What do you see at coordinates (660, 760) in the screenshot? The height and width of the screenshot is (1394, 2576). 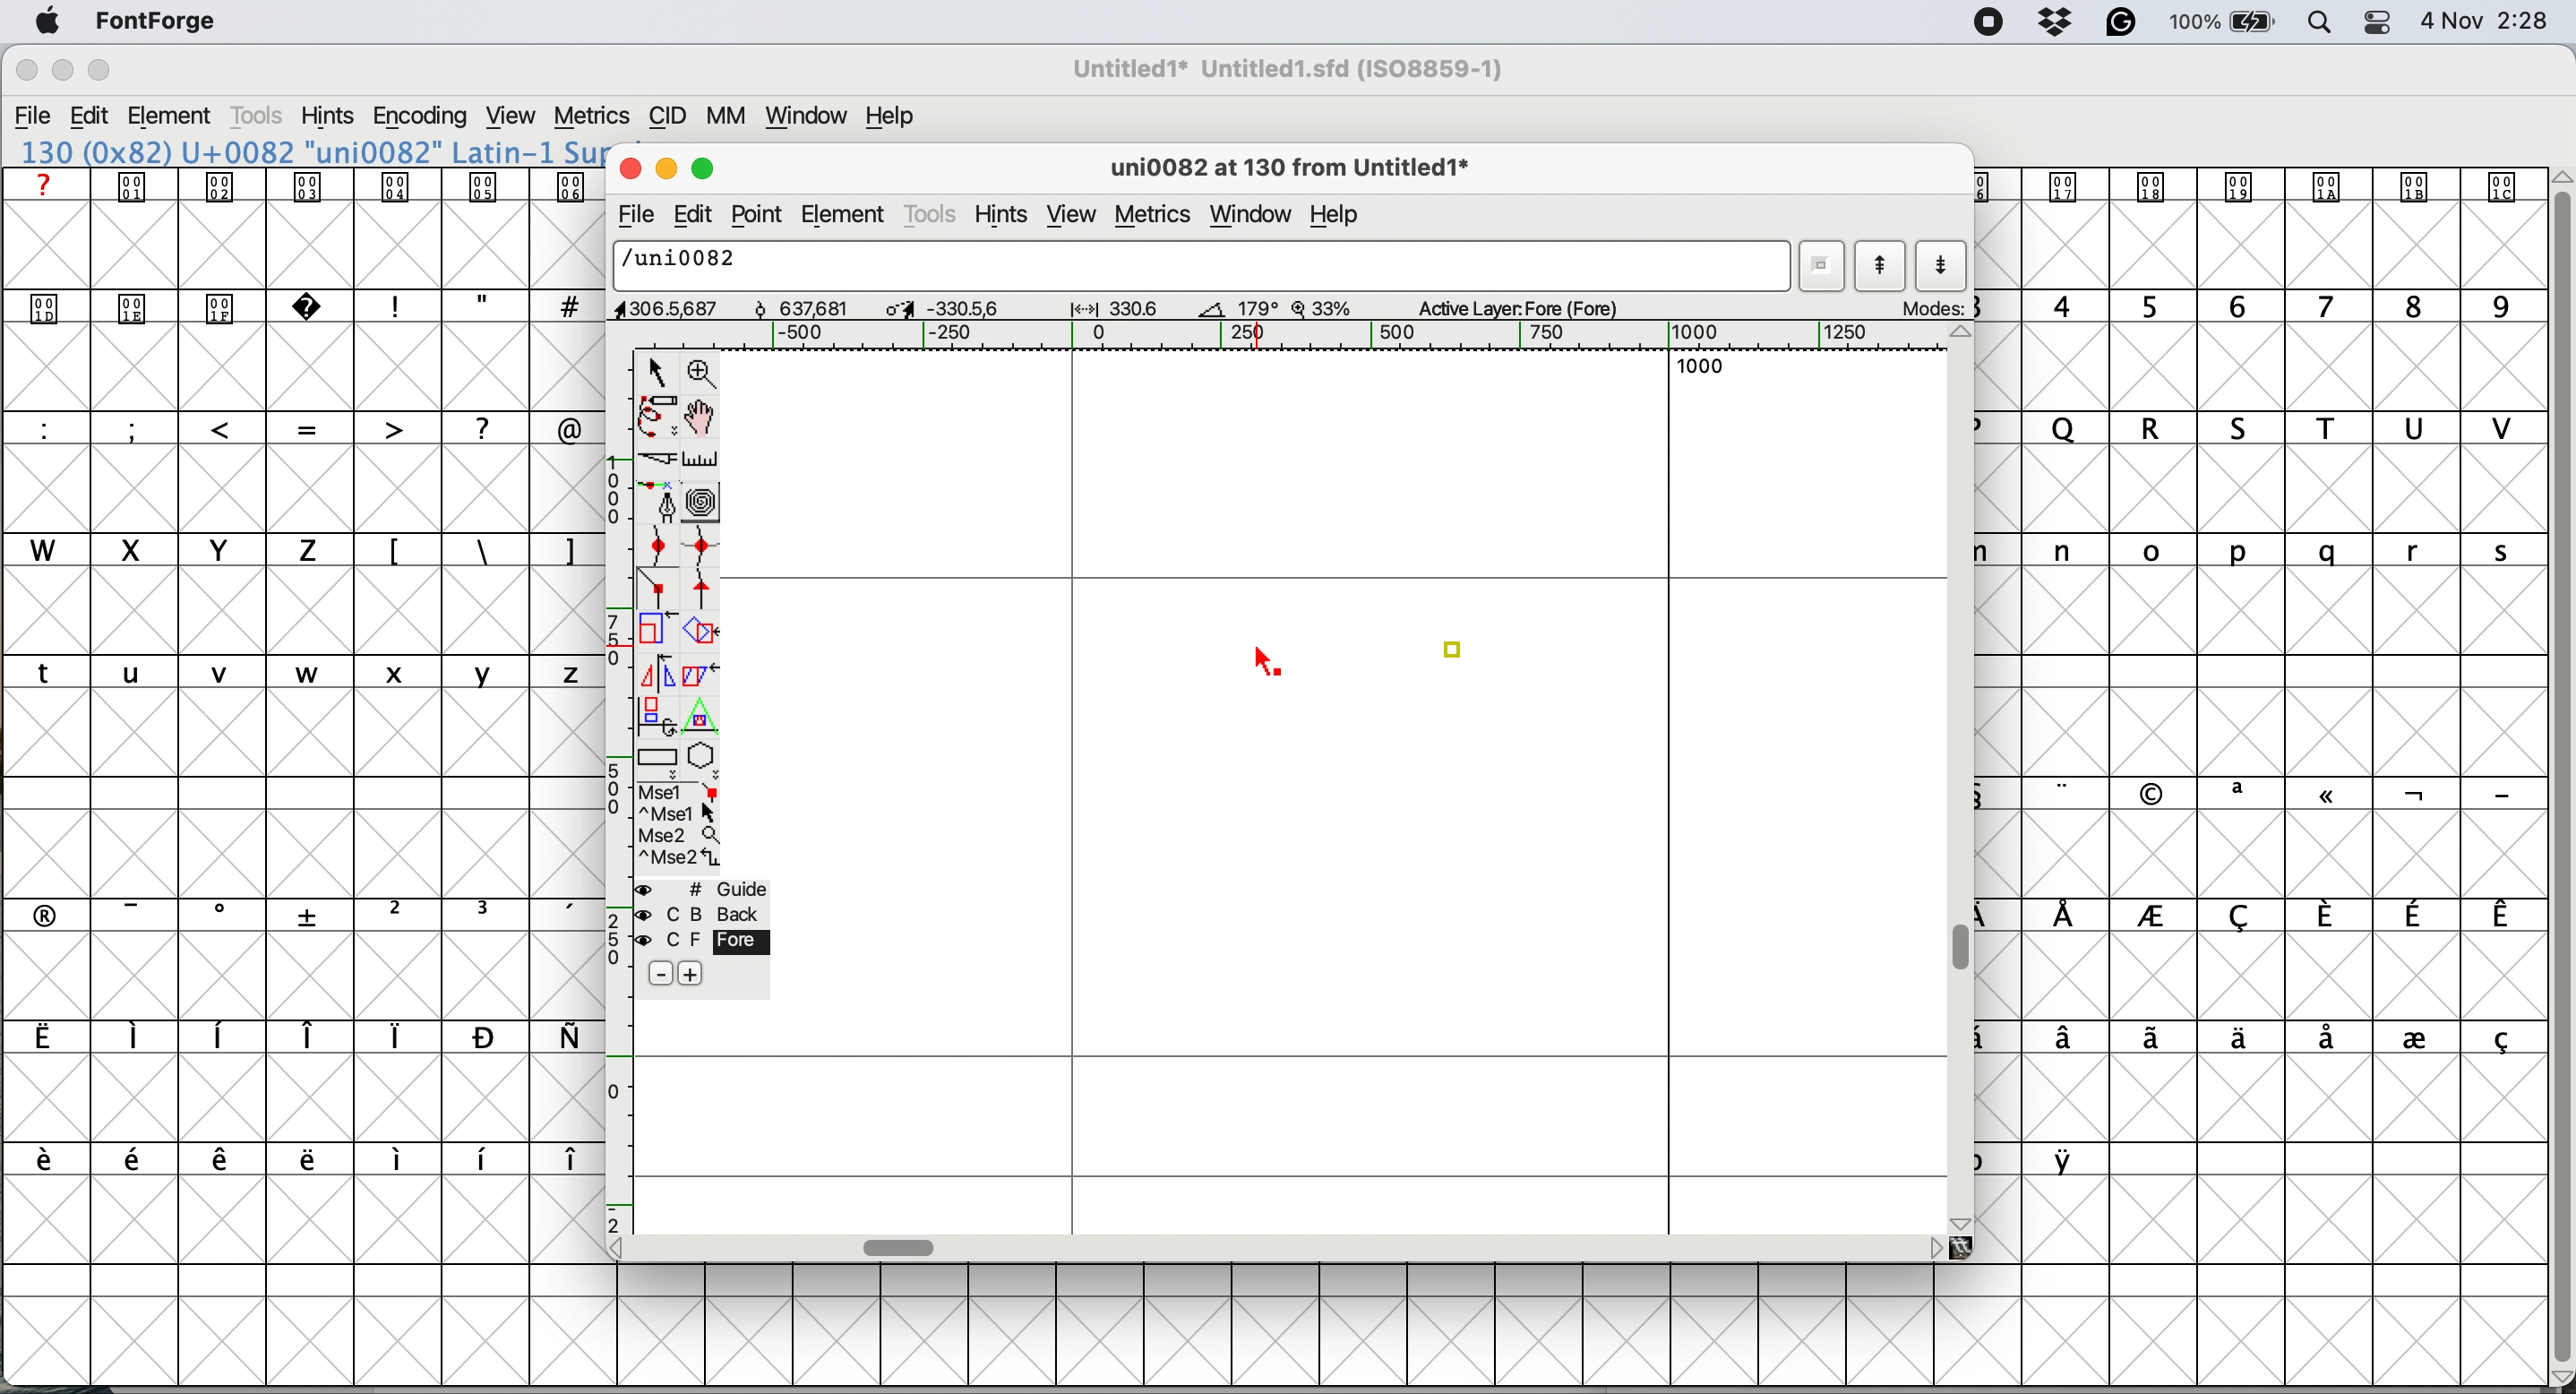 I see `rectangles and ellipses` at bounding box center [660, 760].